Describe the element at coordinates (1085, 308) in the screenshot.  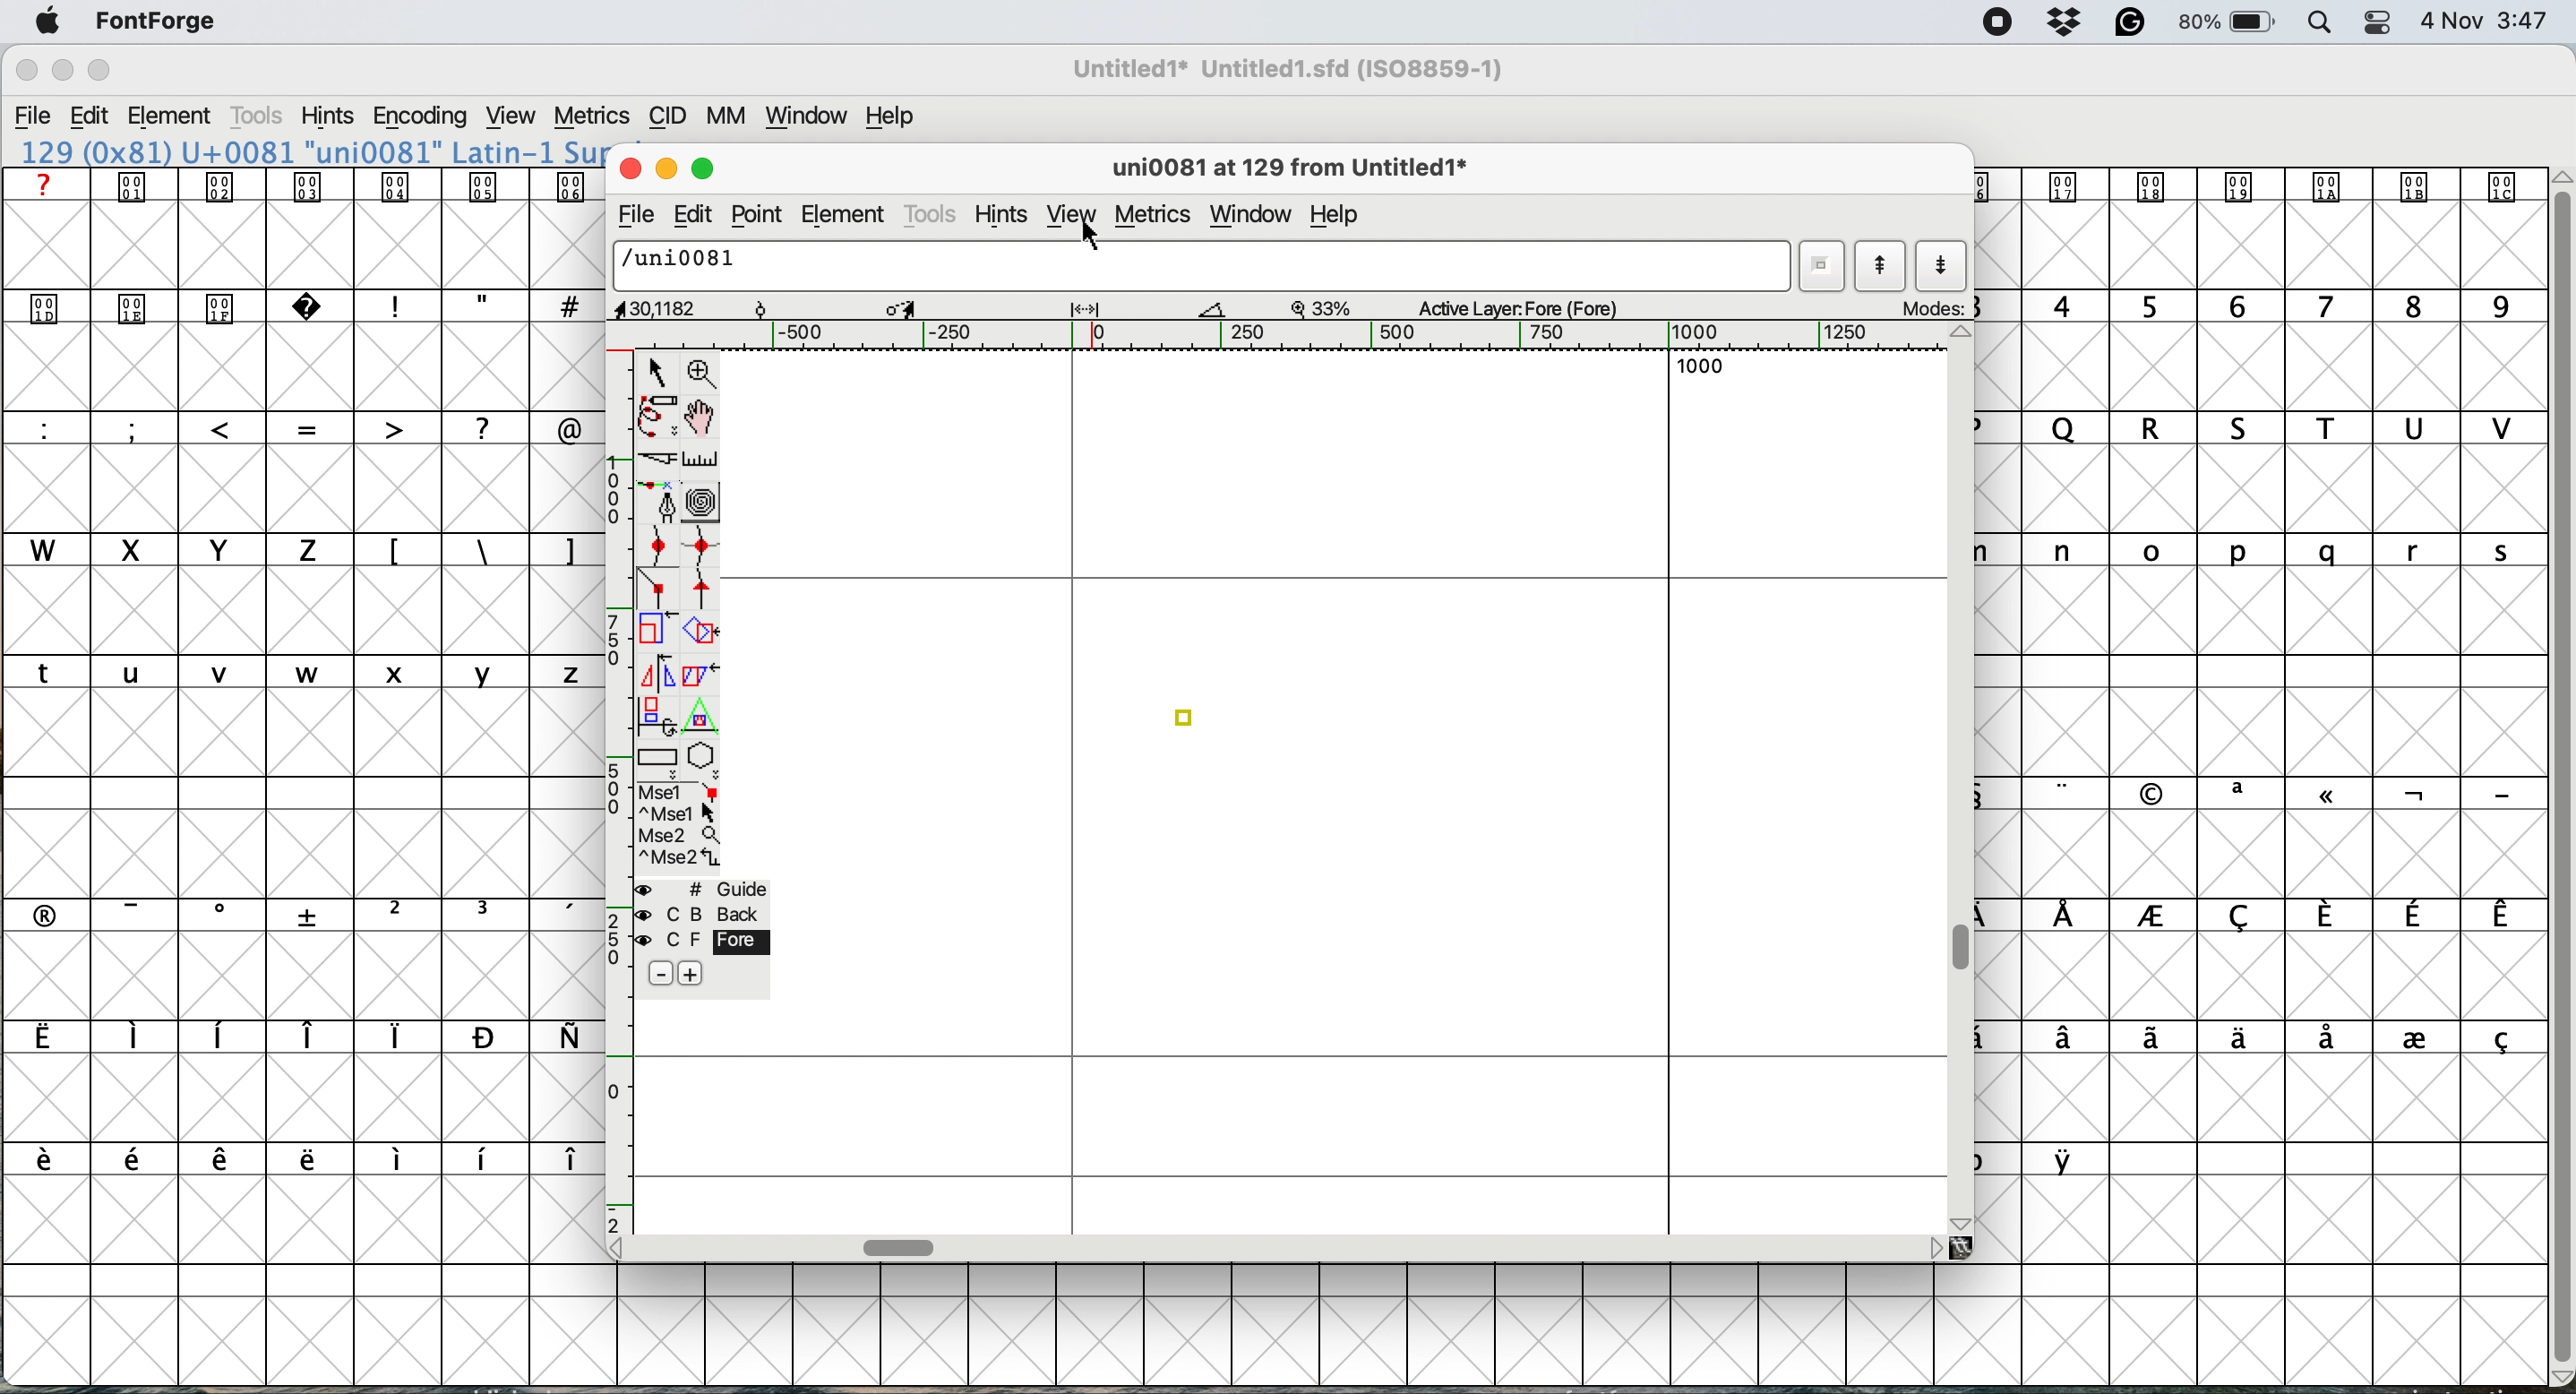
I see `Width/Spacing Tool` at that location.